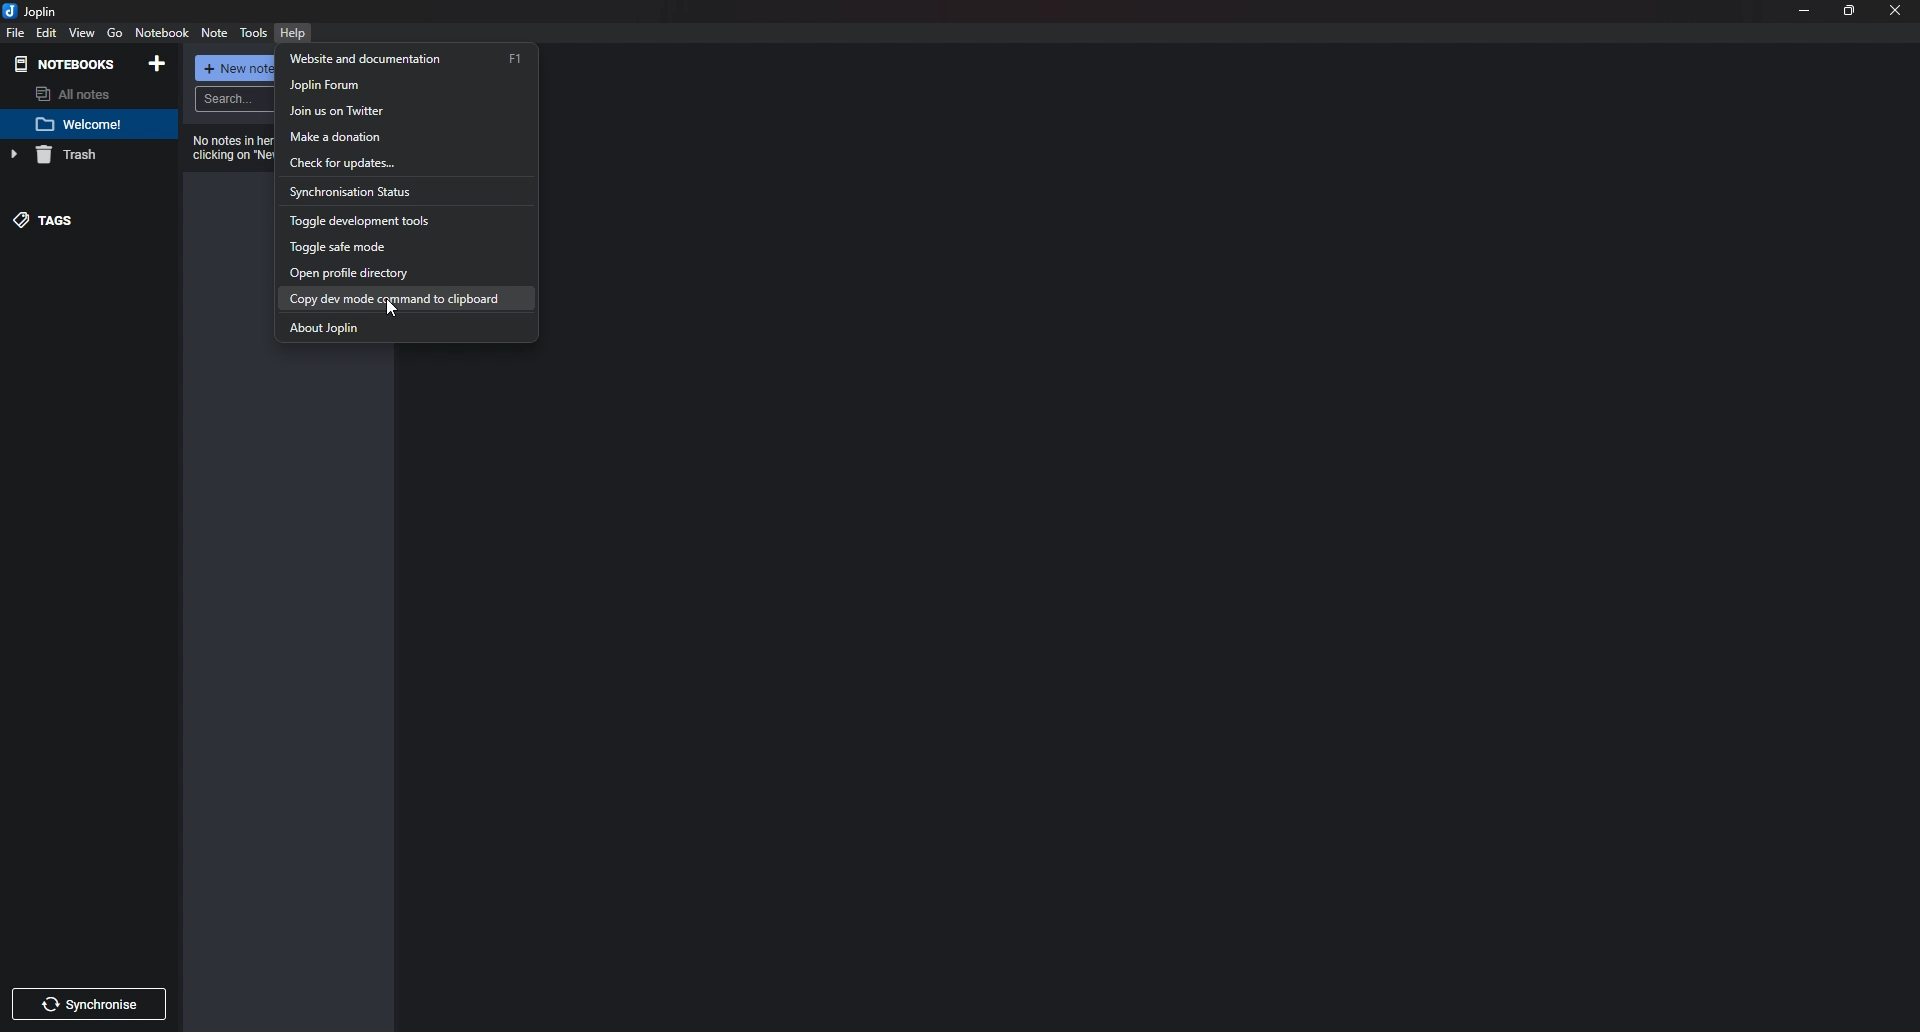 This screenshot has height=1032, width=1920. I want to click on note, so click(215, 33).